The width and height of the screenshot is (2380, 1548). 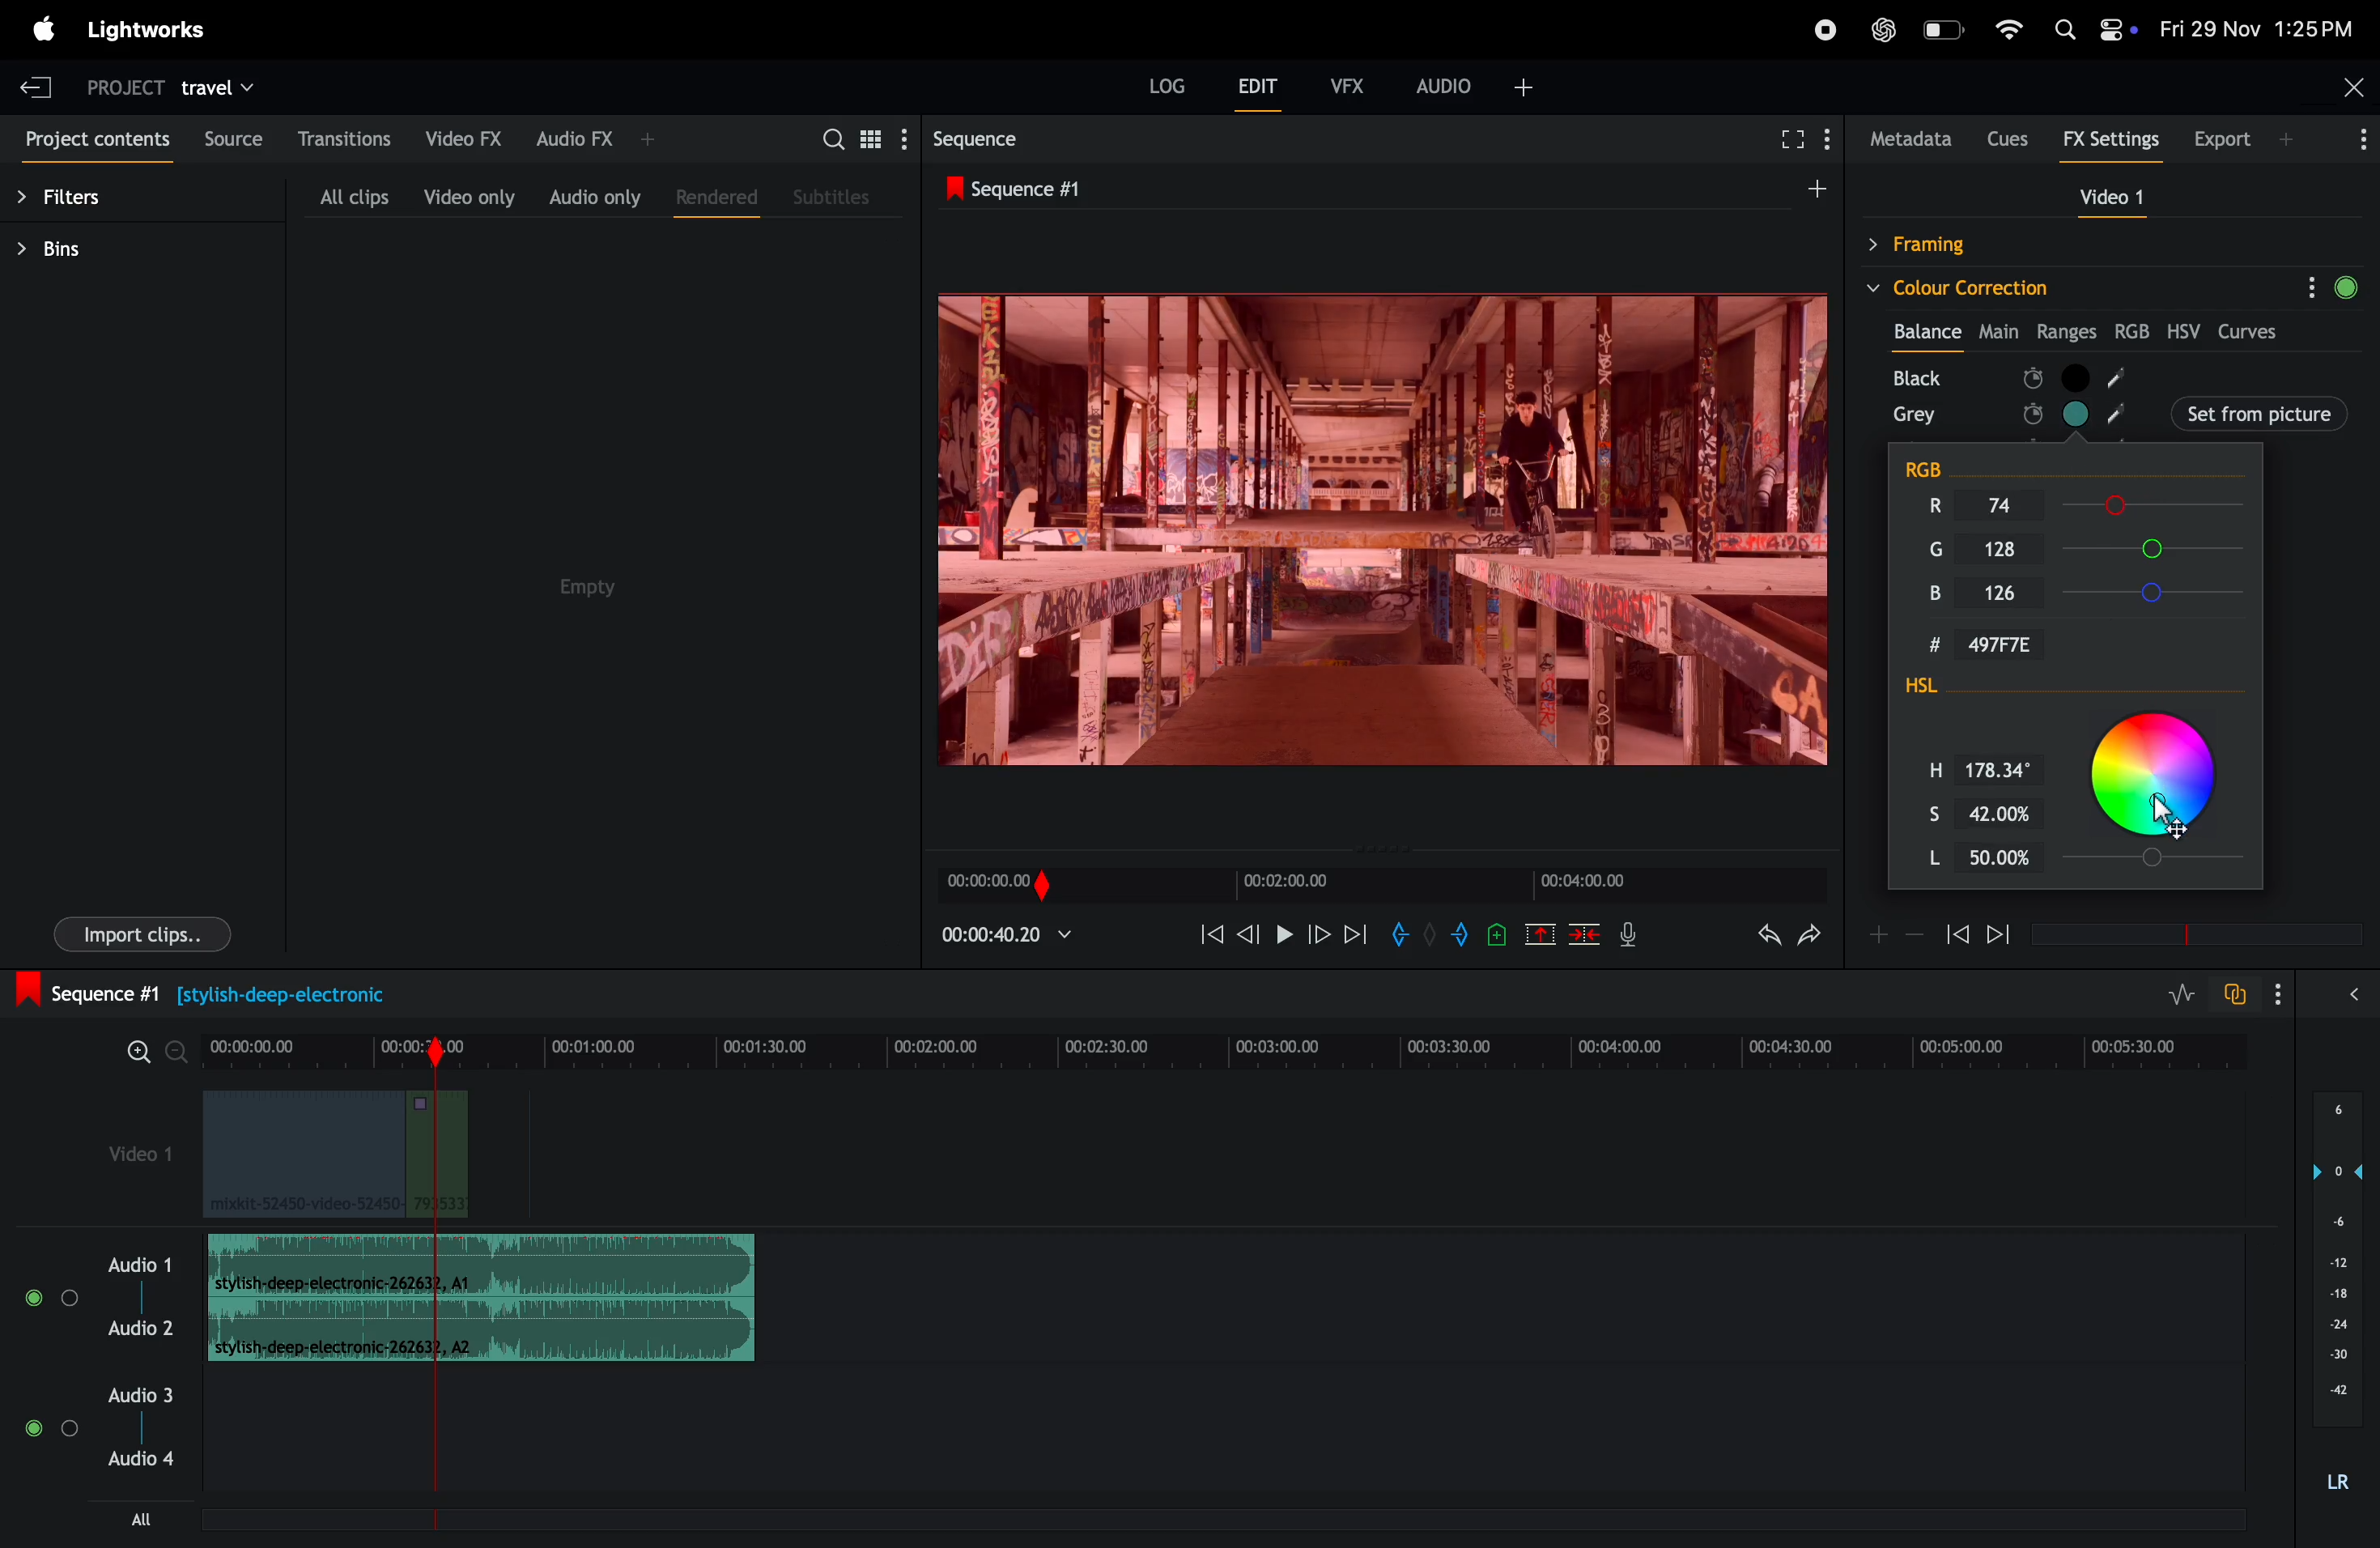 What do you see at coordinates (1924, 766) in the screenshot?
I see `H ` at bounding box center [1924, 766].